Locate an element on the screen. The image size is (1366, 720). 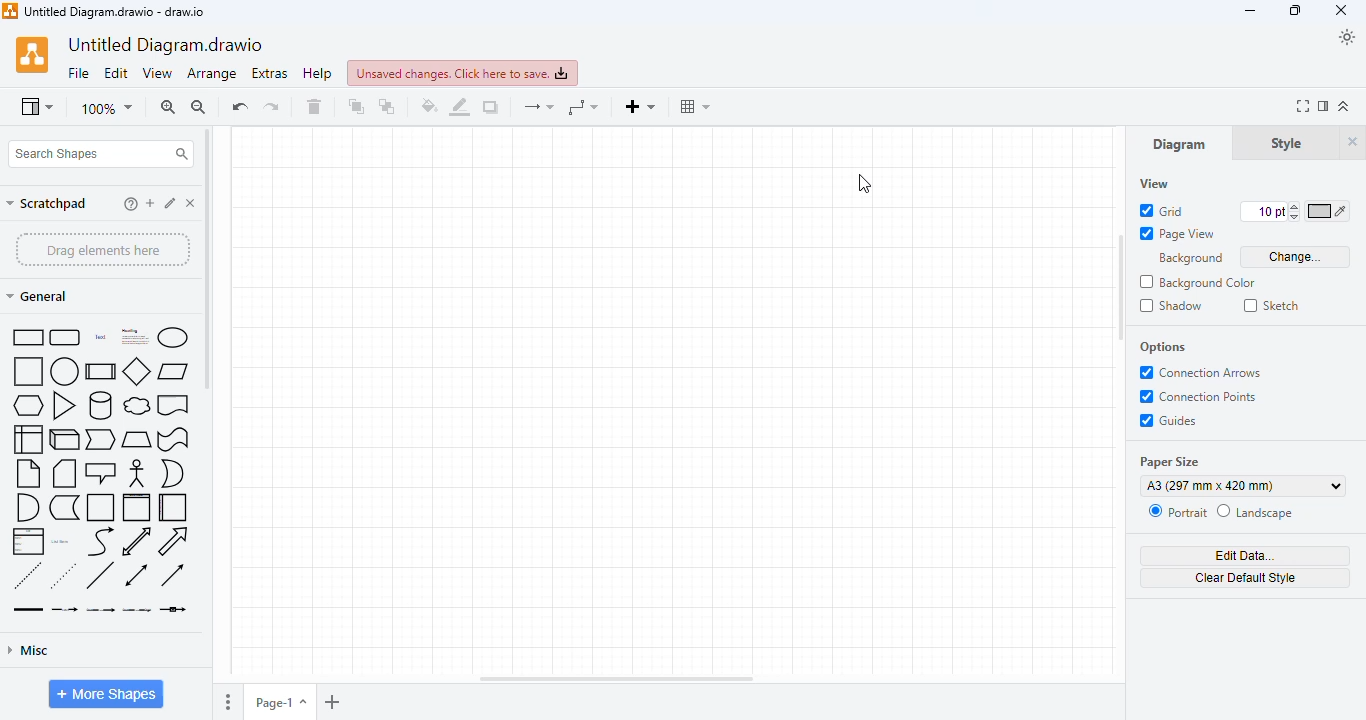
zoom in is located at coordinates (168, 107).